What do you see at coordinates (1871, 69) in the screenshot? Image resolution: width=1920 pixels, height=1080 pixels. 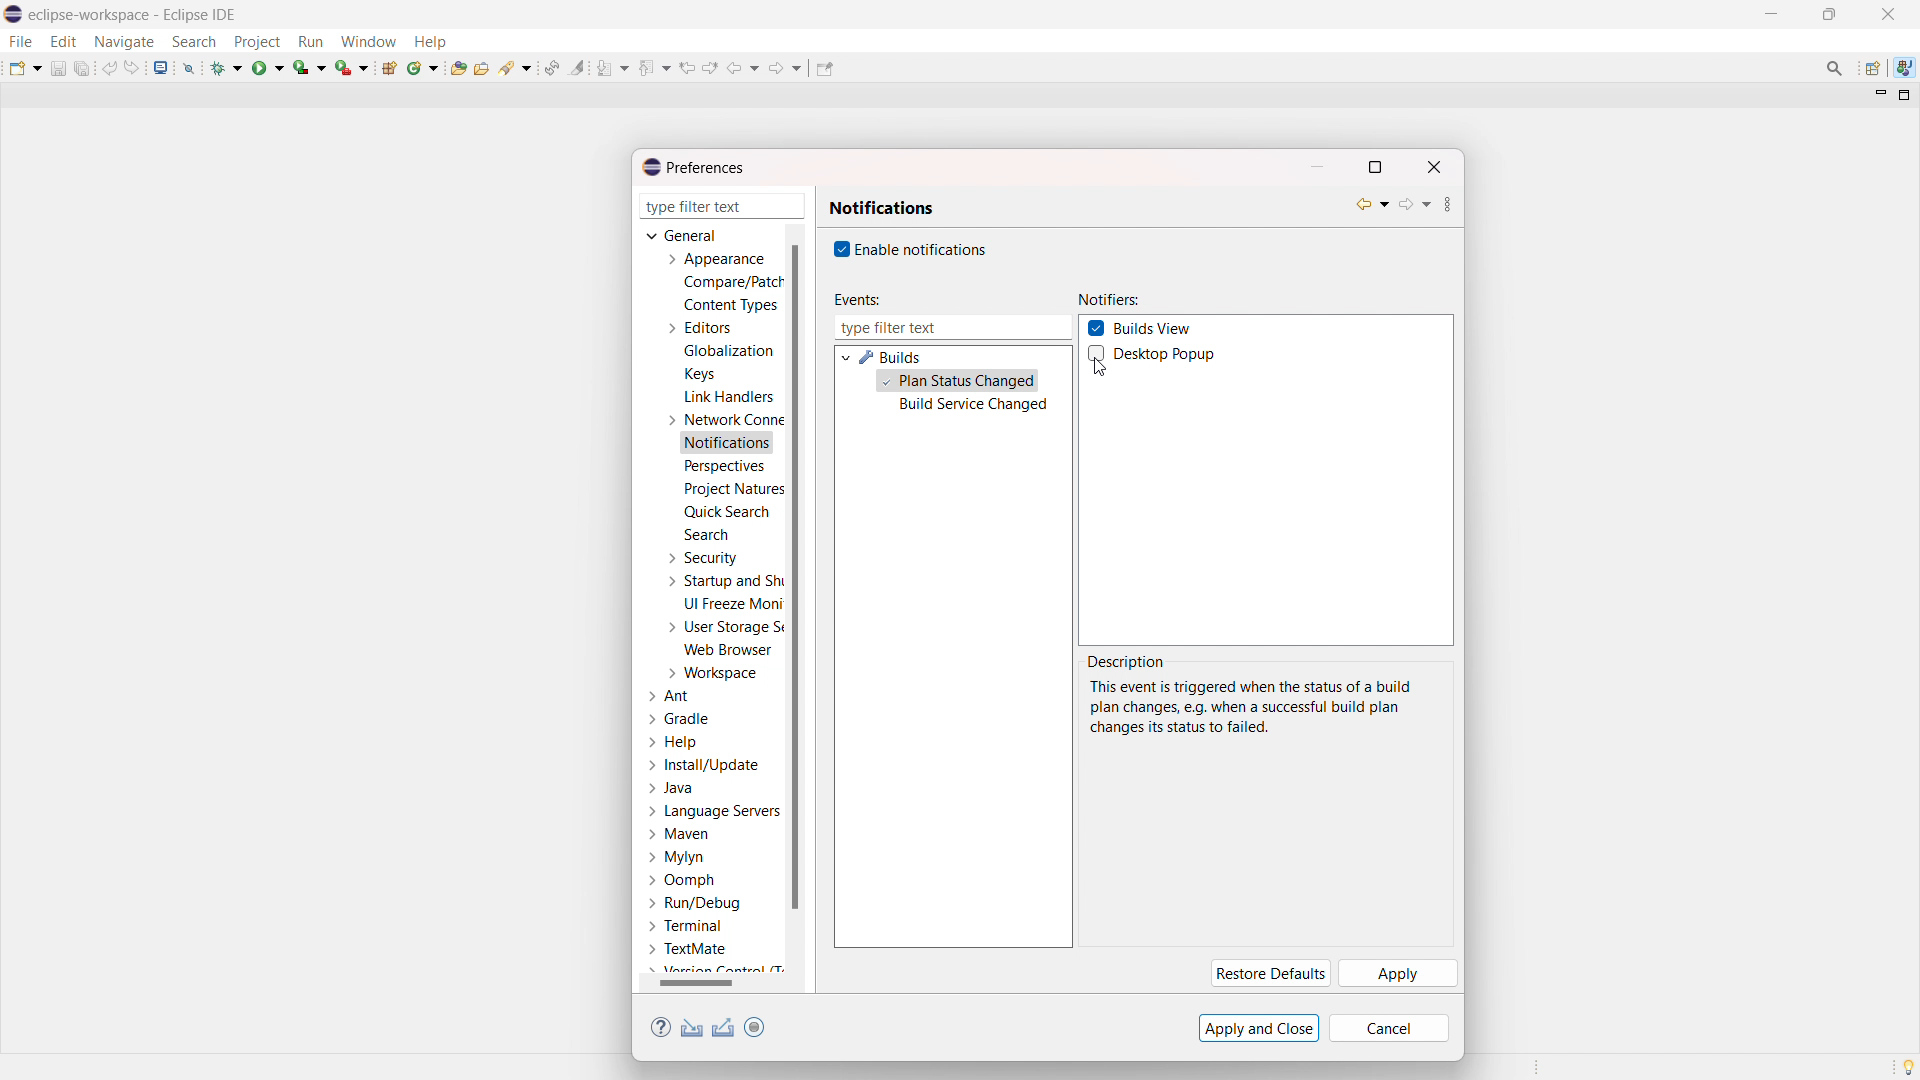 I see `open perspective` at bounding box center [1871, 69].